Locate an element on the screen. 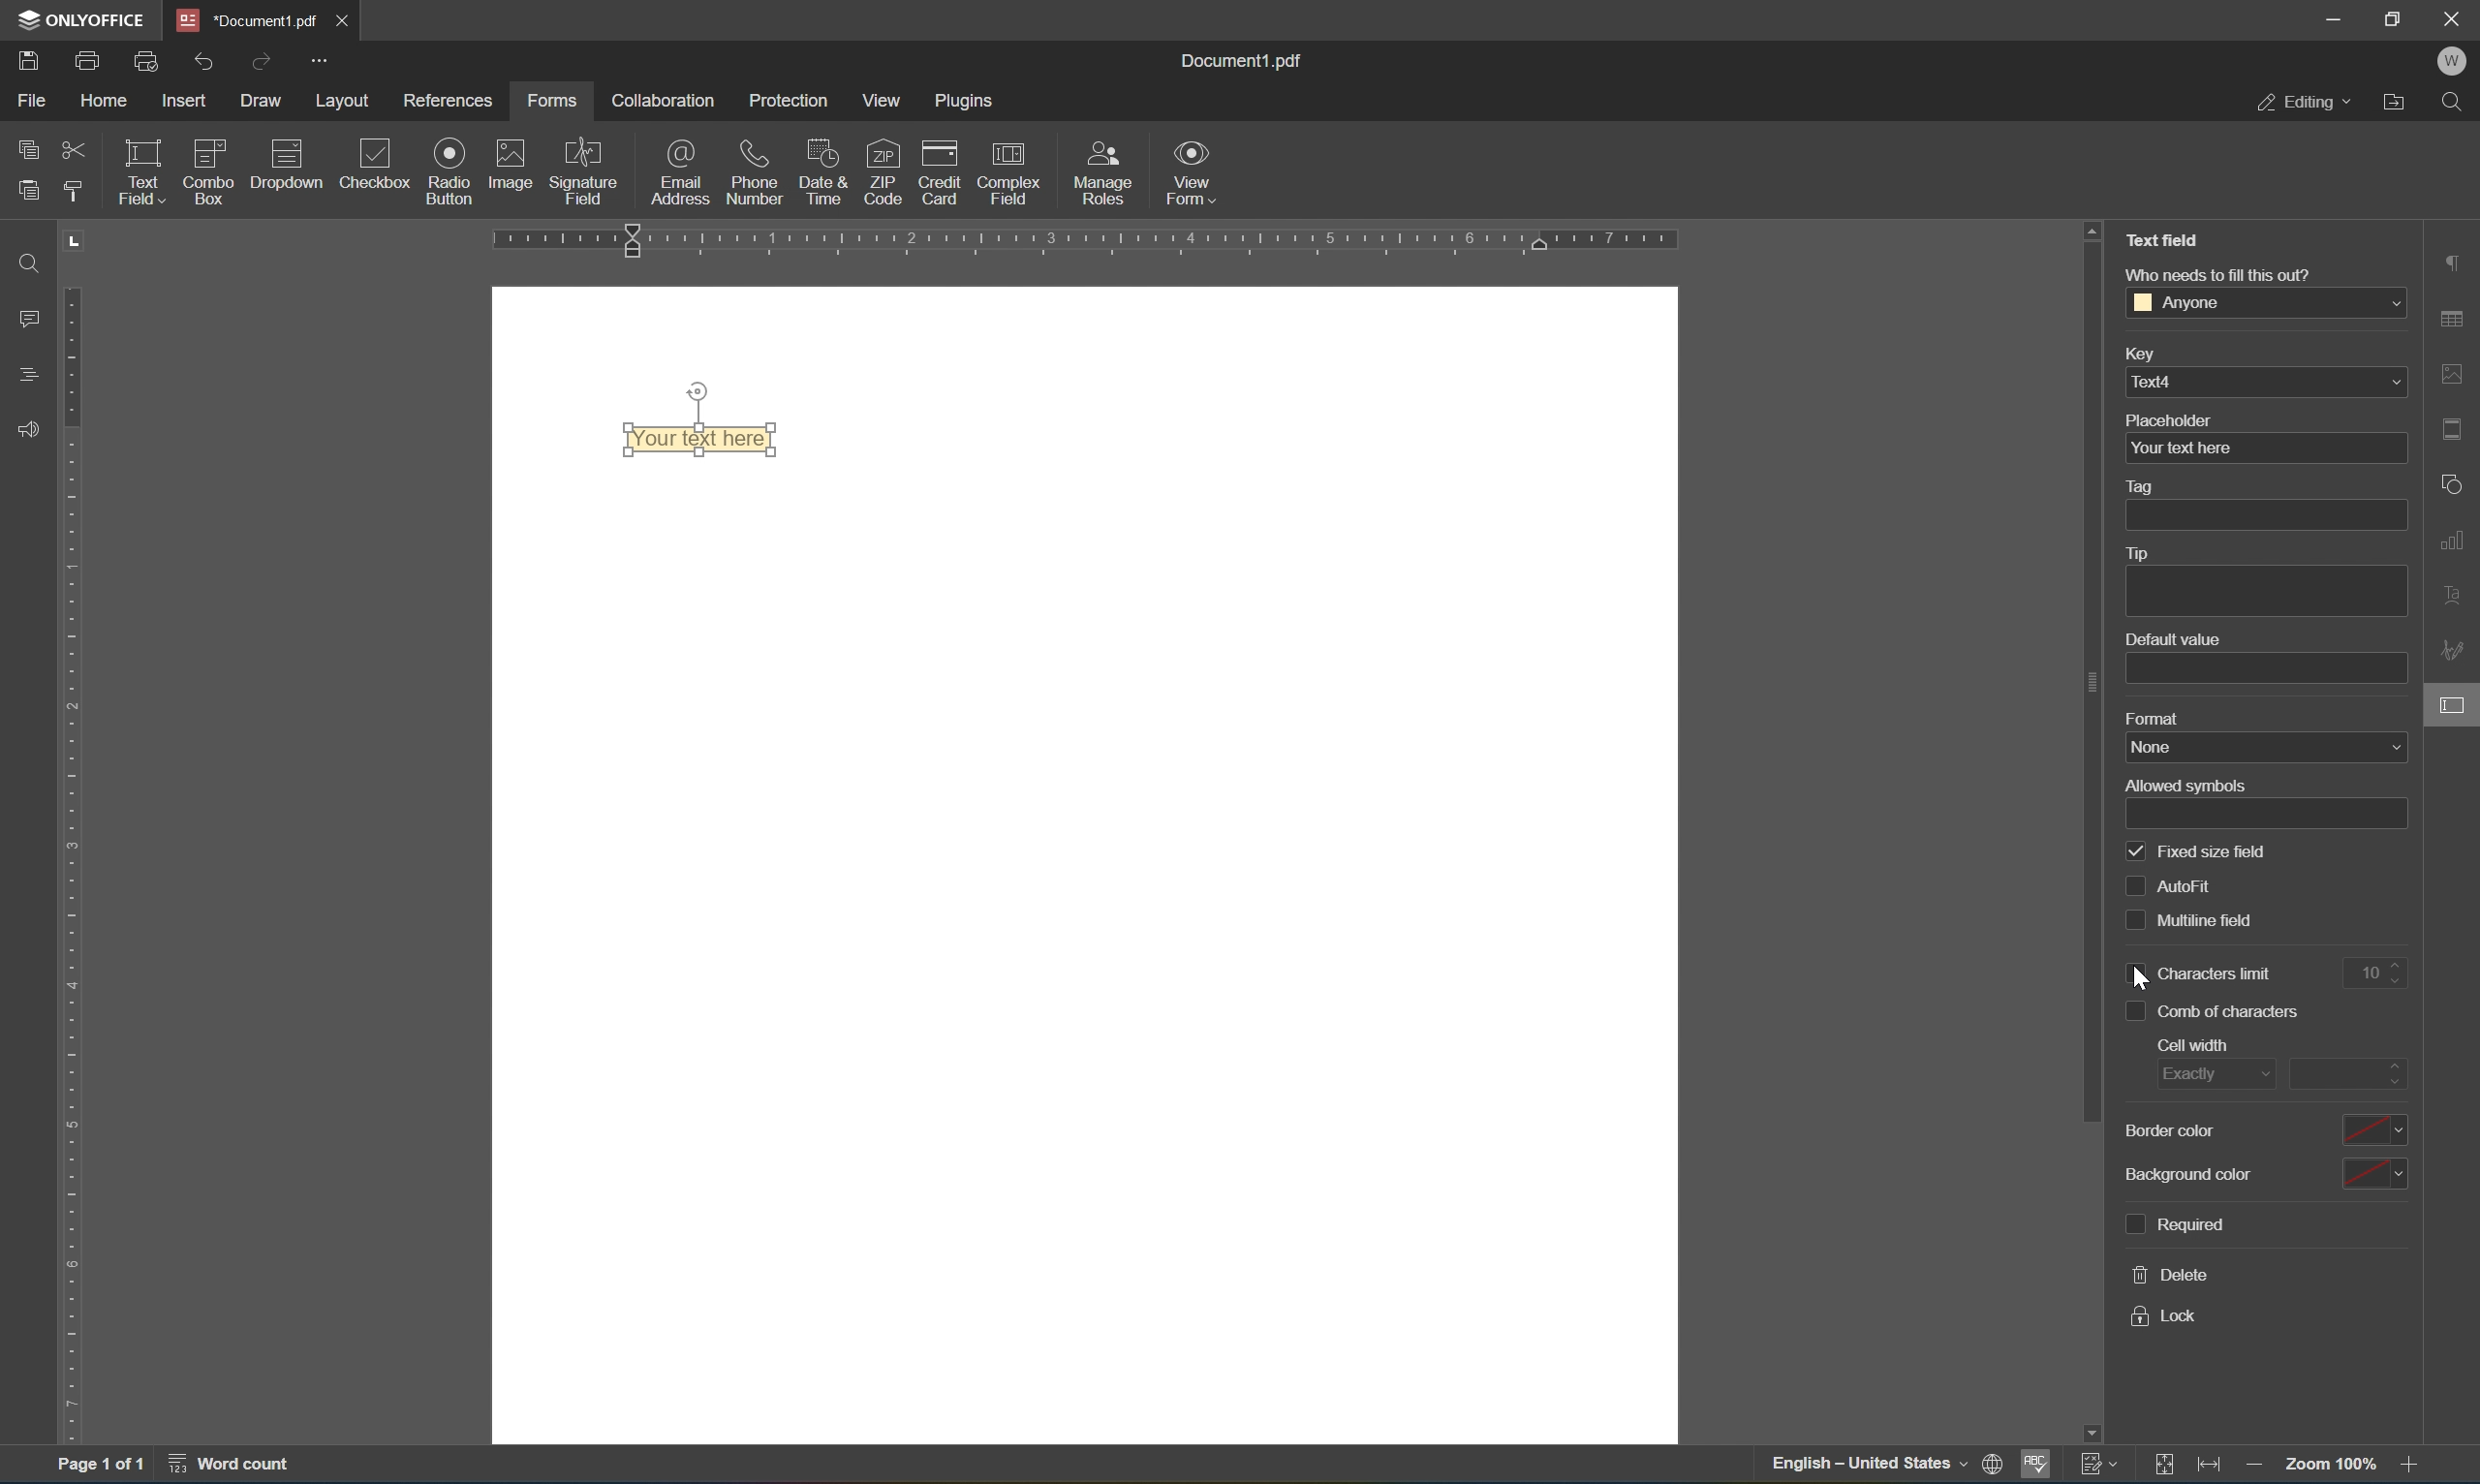 The image size is (2480, 1484). checkbox is located at coordinates (2133, 969).